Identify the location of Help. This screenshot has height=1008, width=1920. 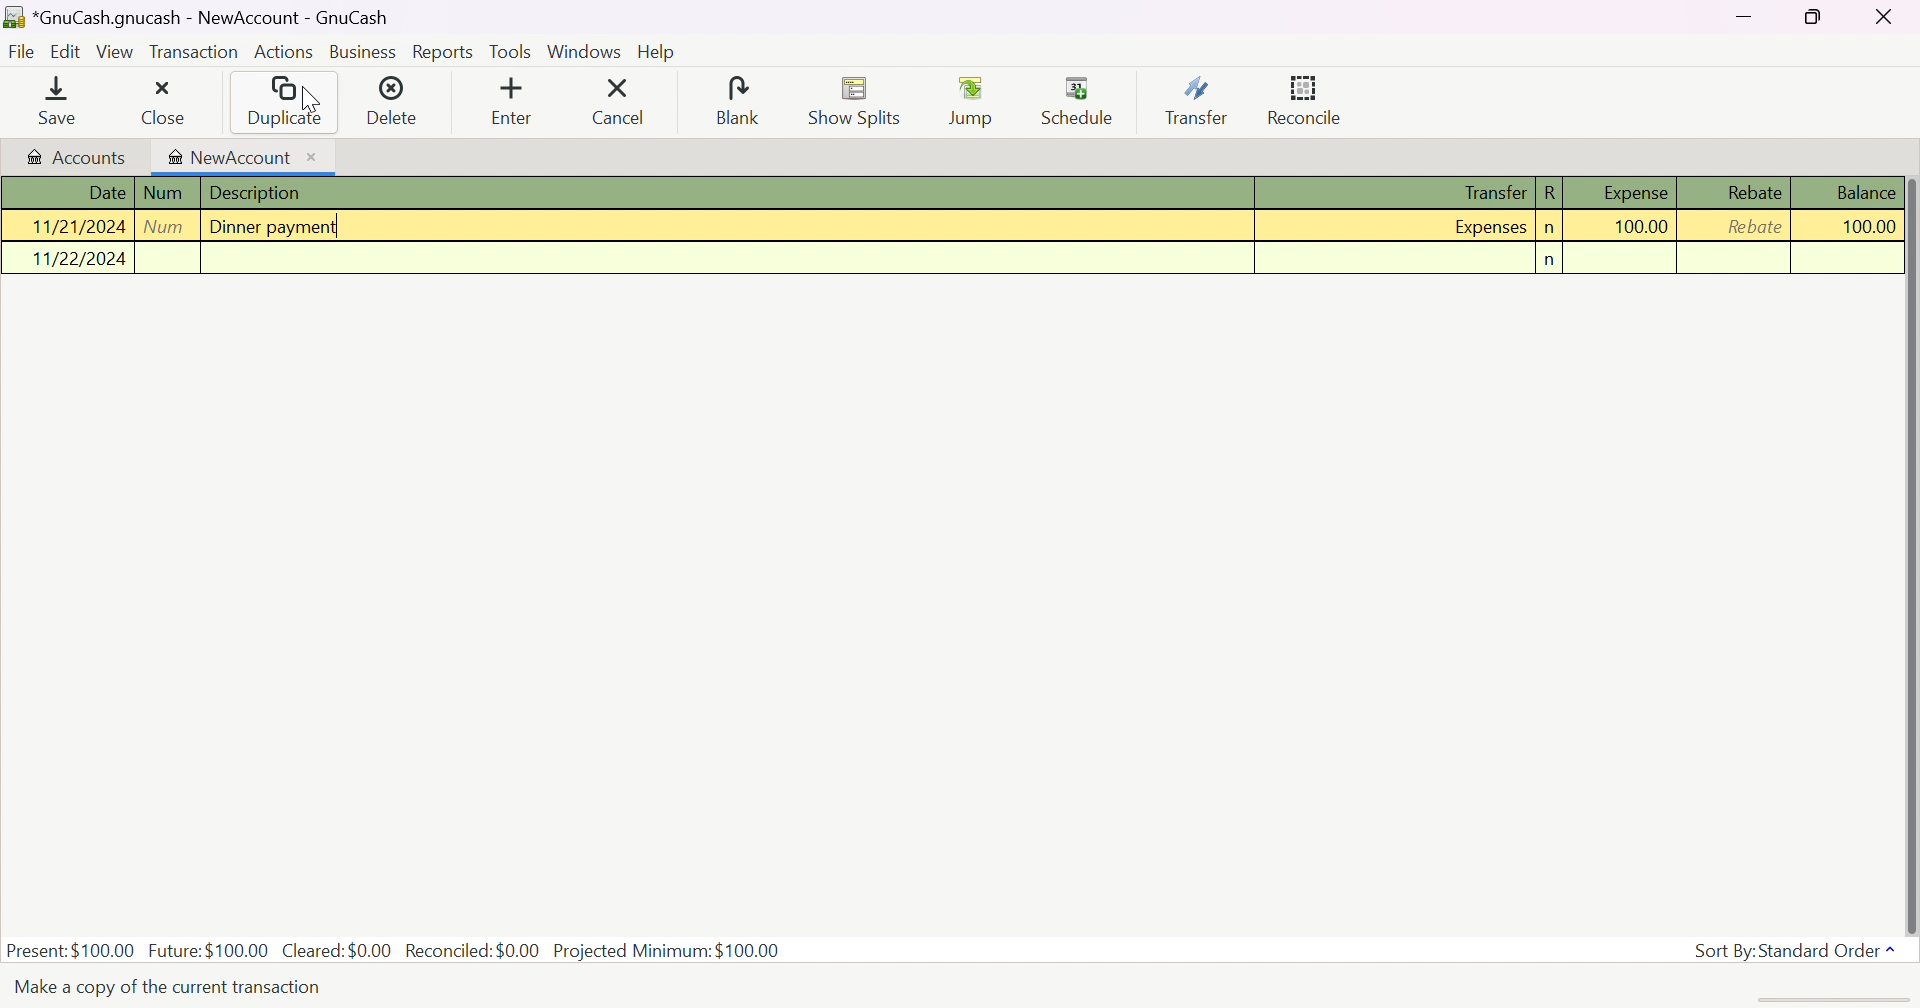
(657, 53).